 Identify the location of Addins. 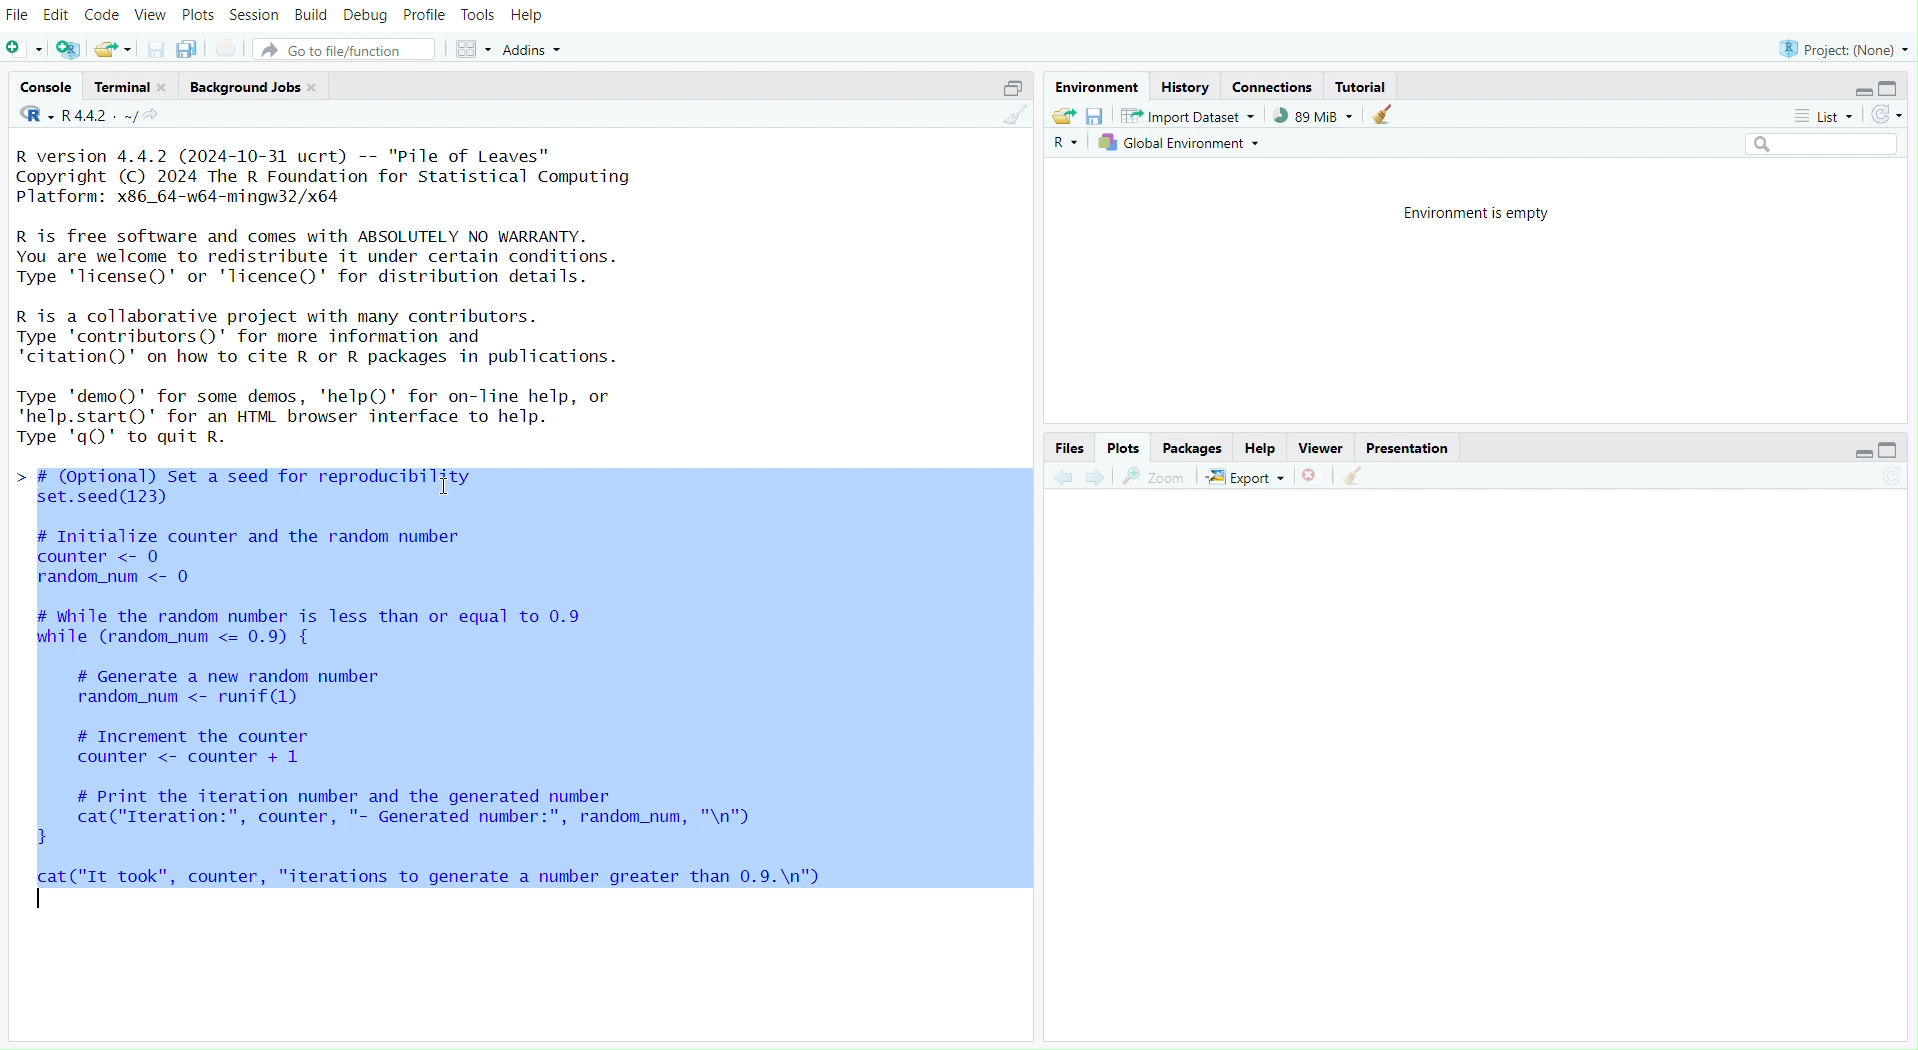
(533, 47).